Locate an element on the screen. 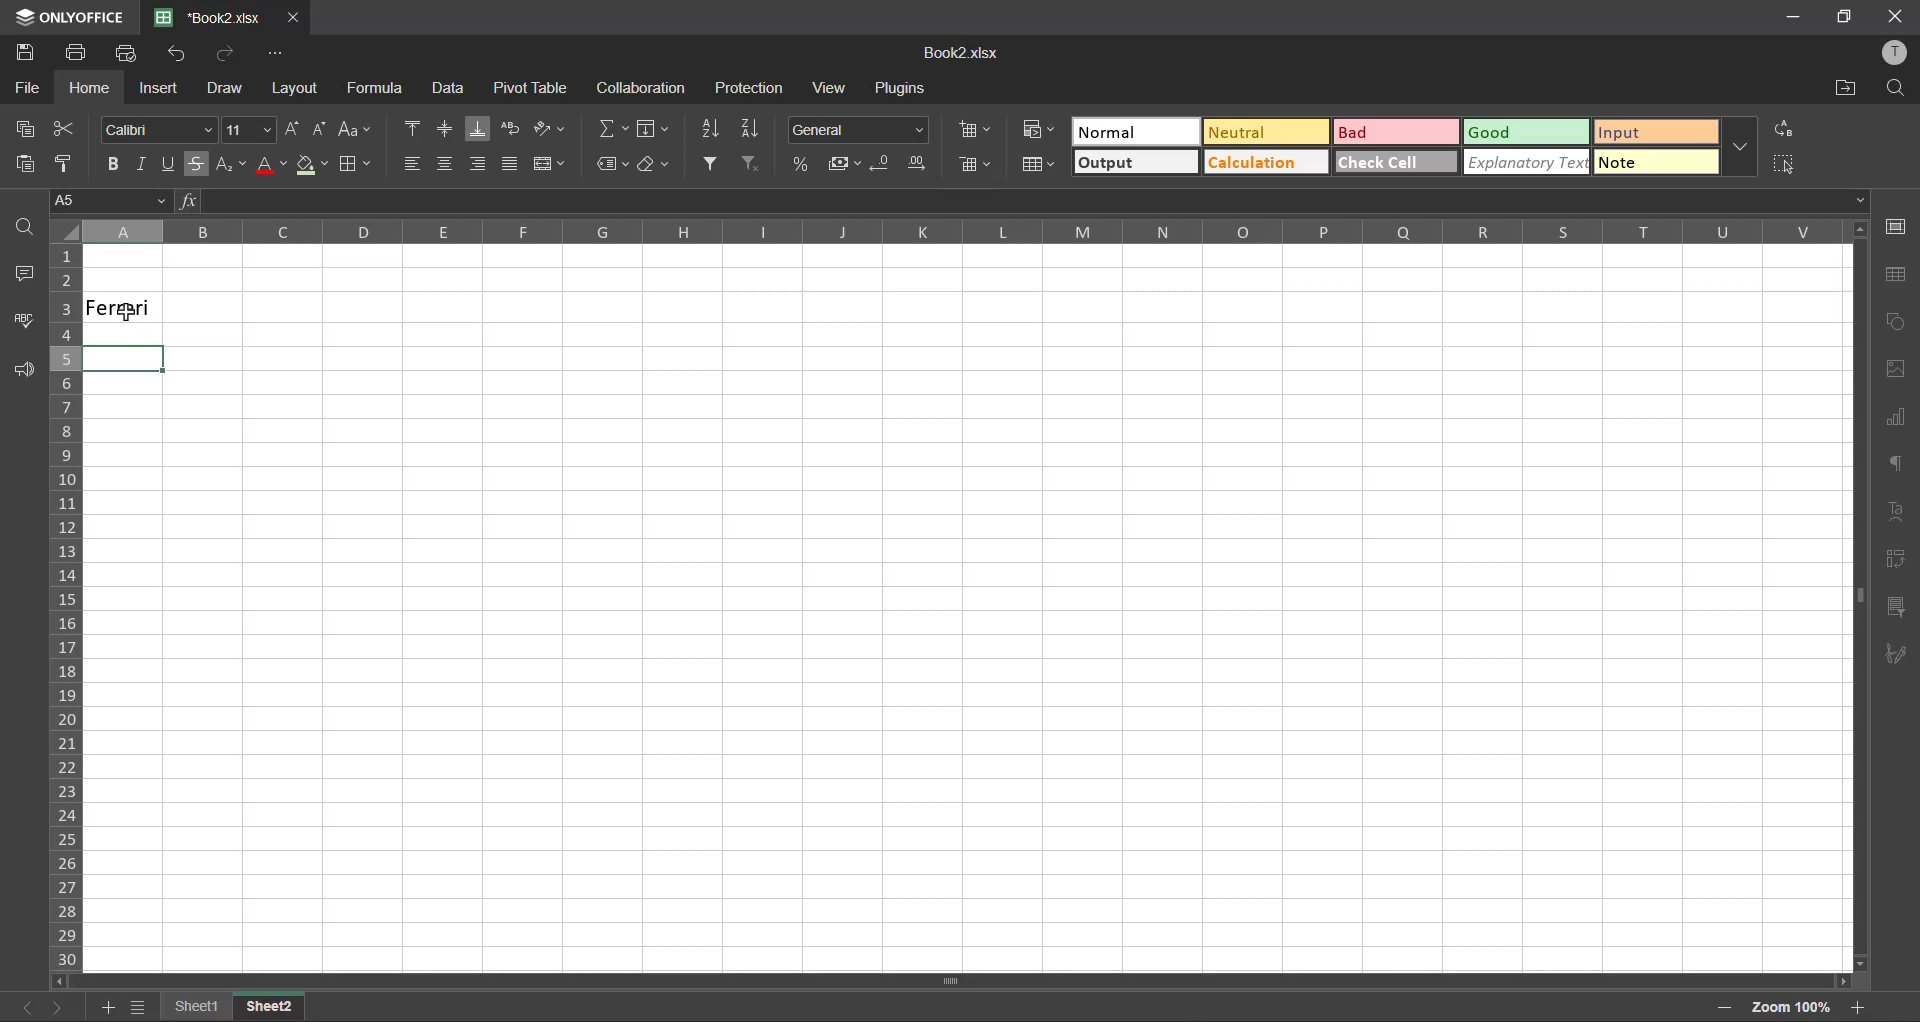 This screenshot has height=1022, width=1920. previous is located at coordinates (23, 1007).